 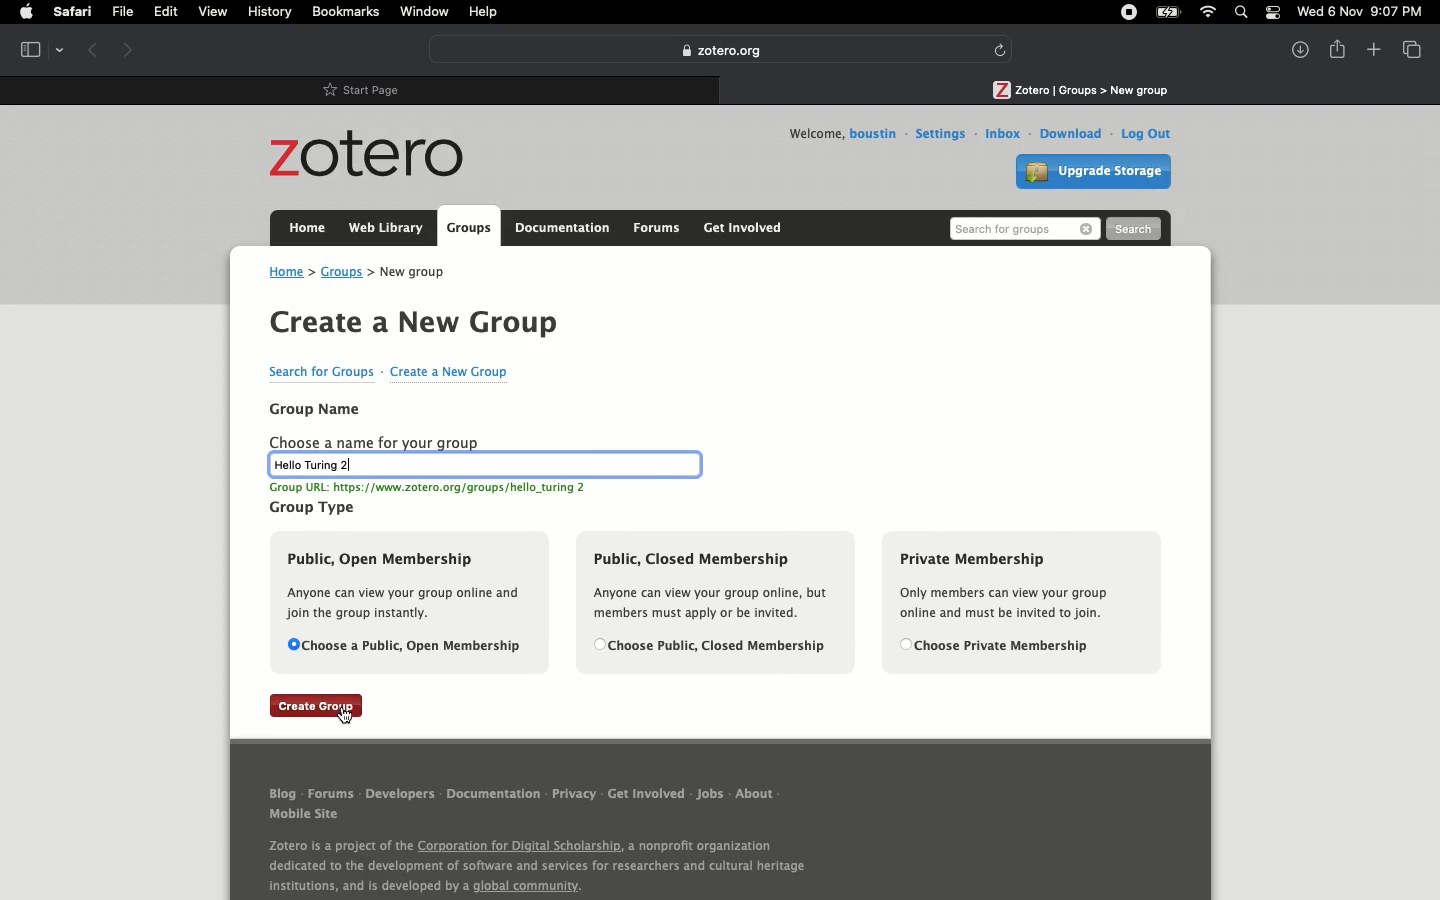 What do you see at coordinates (413, 603) in the screenshot?
I see `Public open membership` at bounding box center [413, 603].